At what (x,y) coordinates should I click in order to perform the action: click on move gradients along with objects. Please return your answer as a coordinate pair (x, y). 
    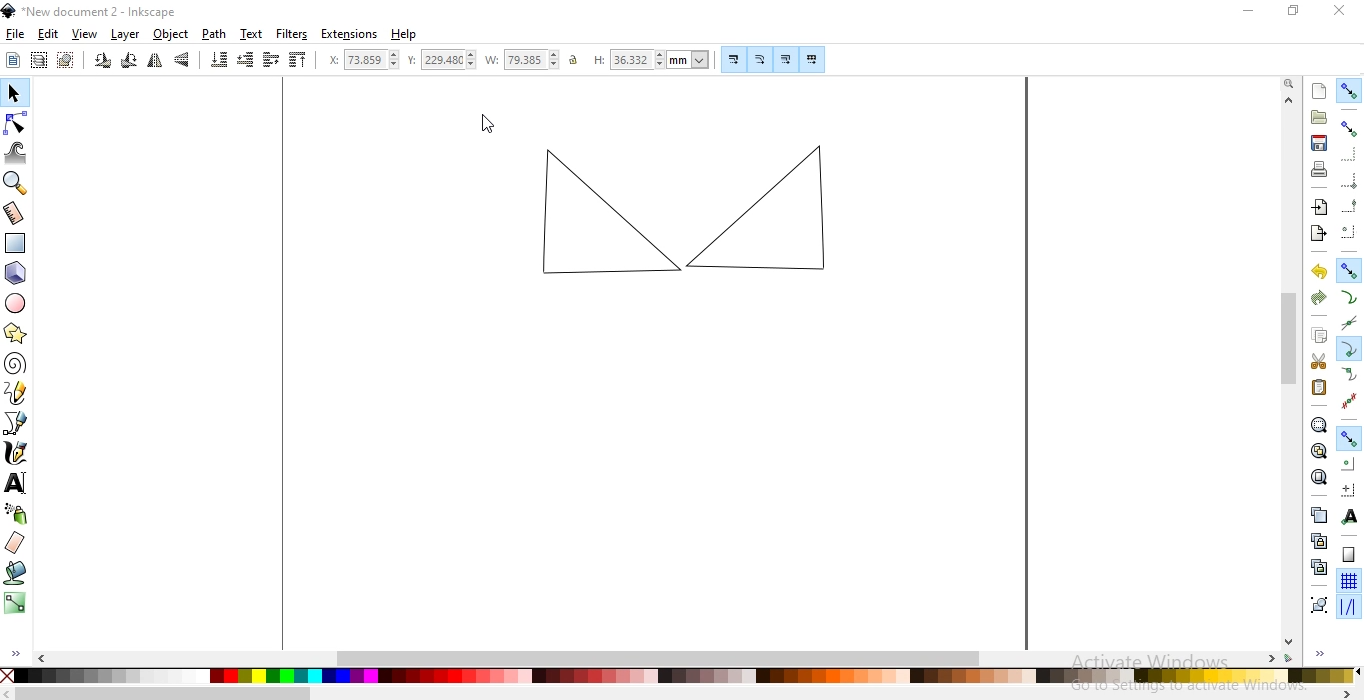
    Looking at the image, I should click on (786, 60).